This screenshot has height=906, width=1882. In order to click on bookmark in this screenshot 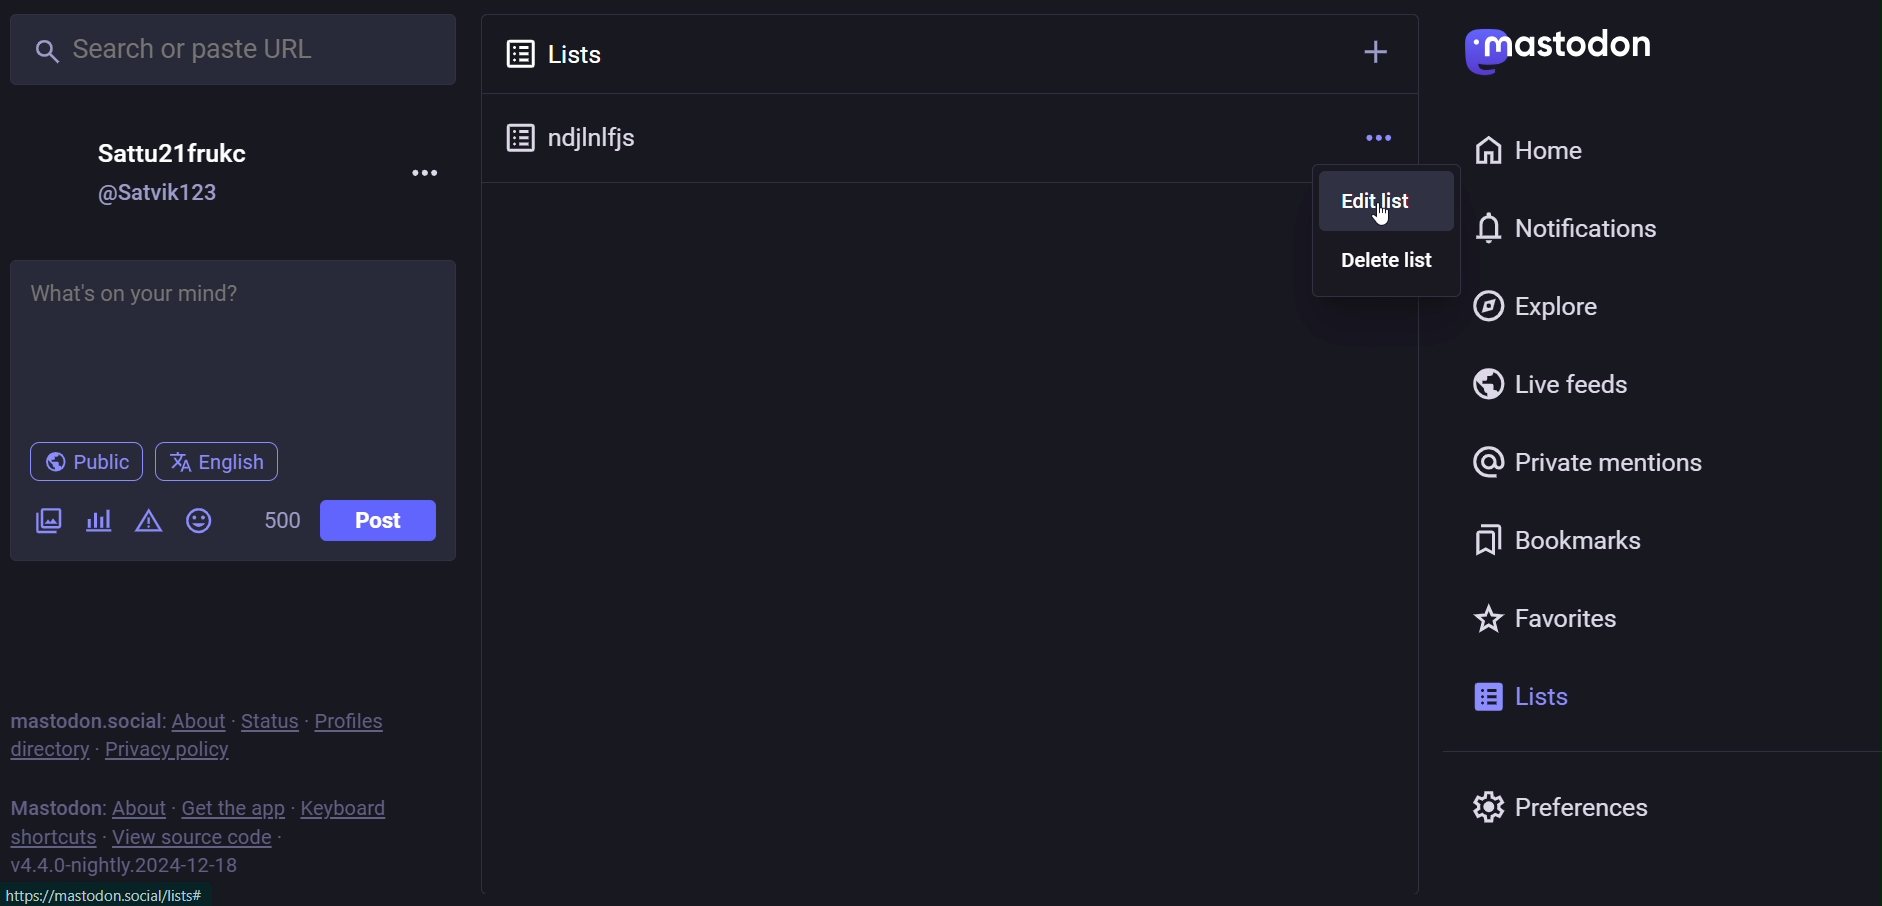, I will do `click(1569, 544)`.